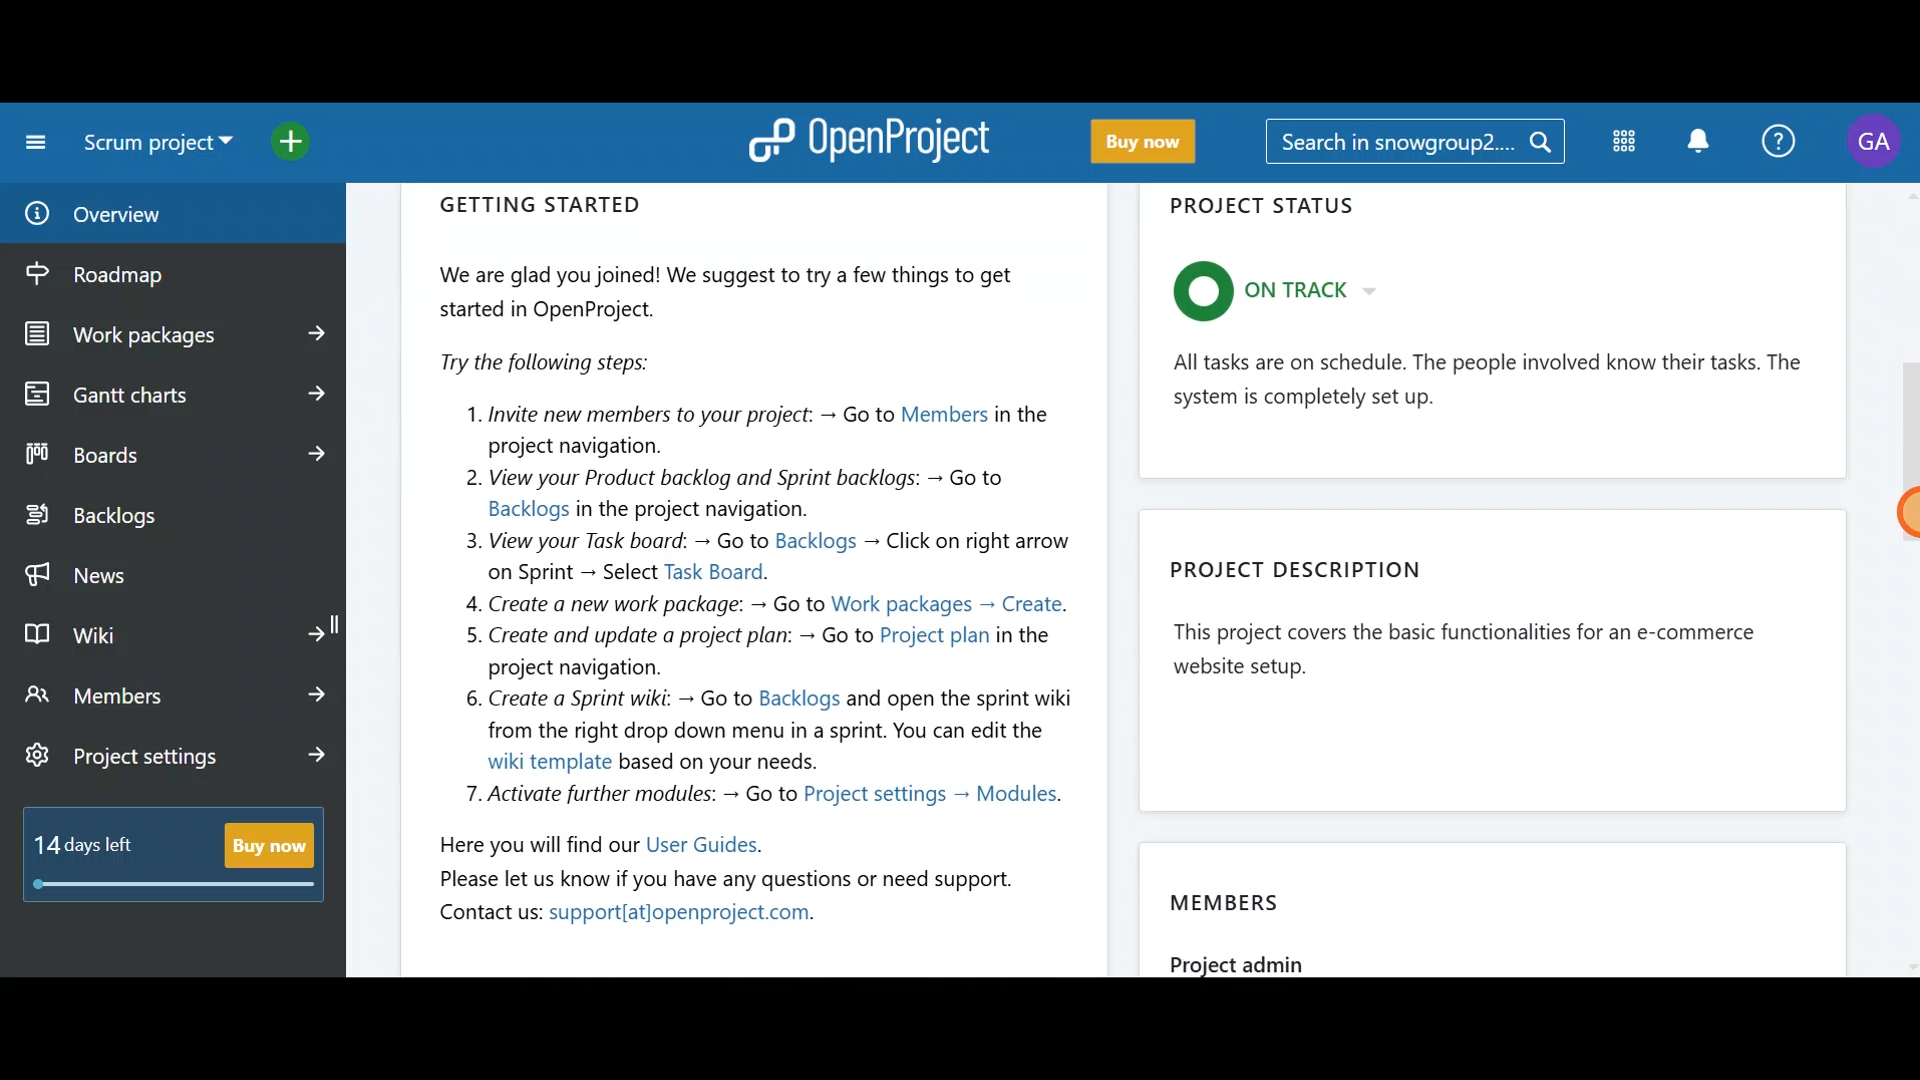  What do you see at coordinates (176, 335) in the screenshot?
I see `Work packages` at bounding box center [176, 335].